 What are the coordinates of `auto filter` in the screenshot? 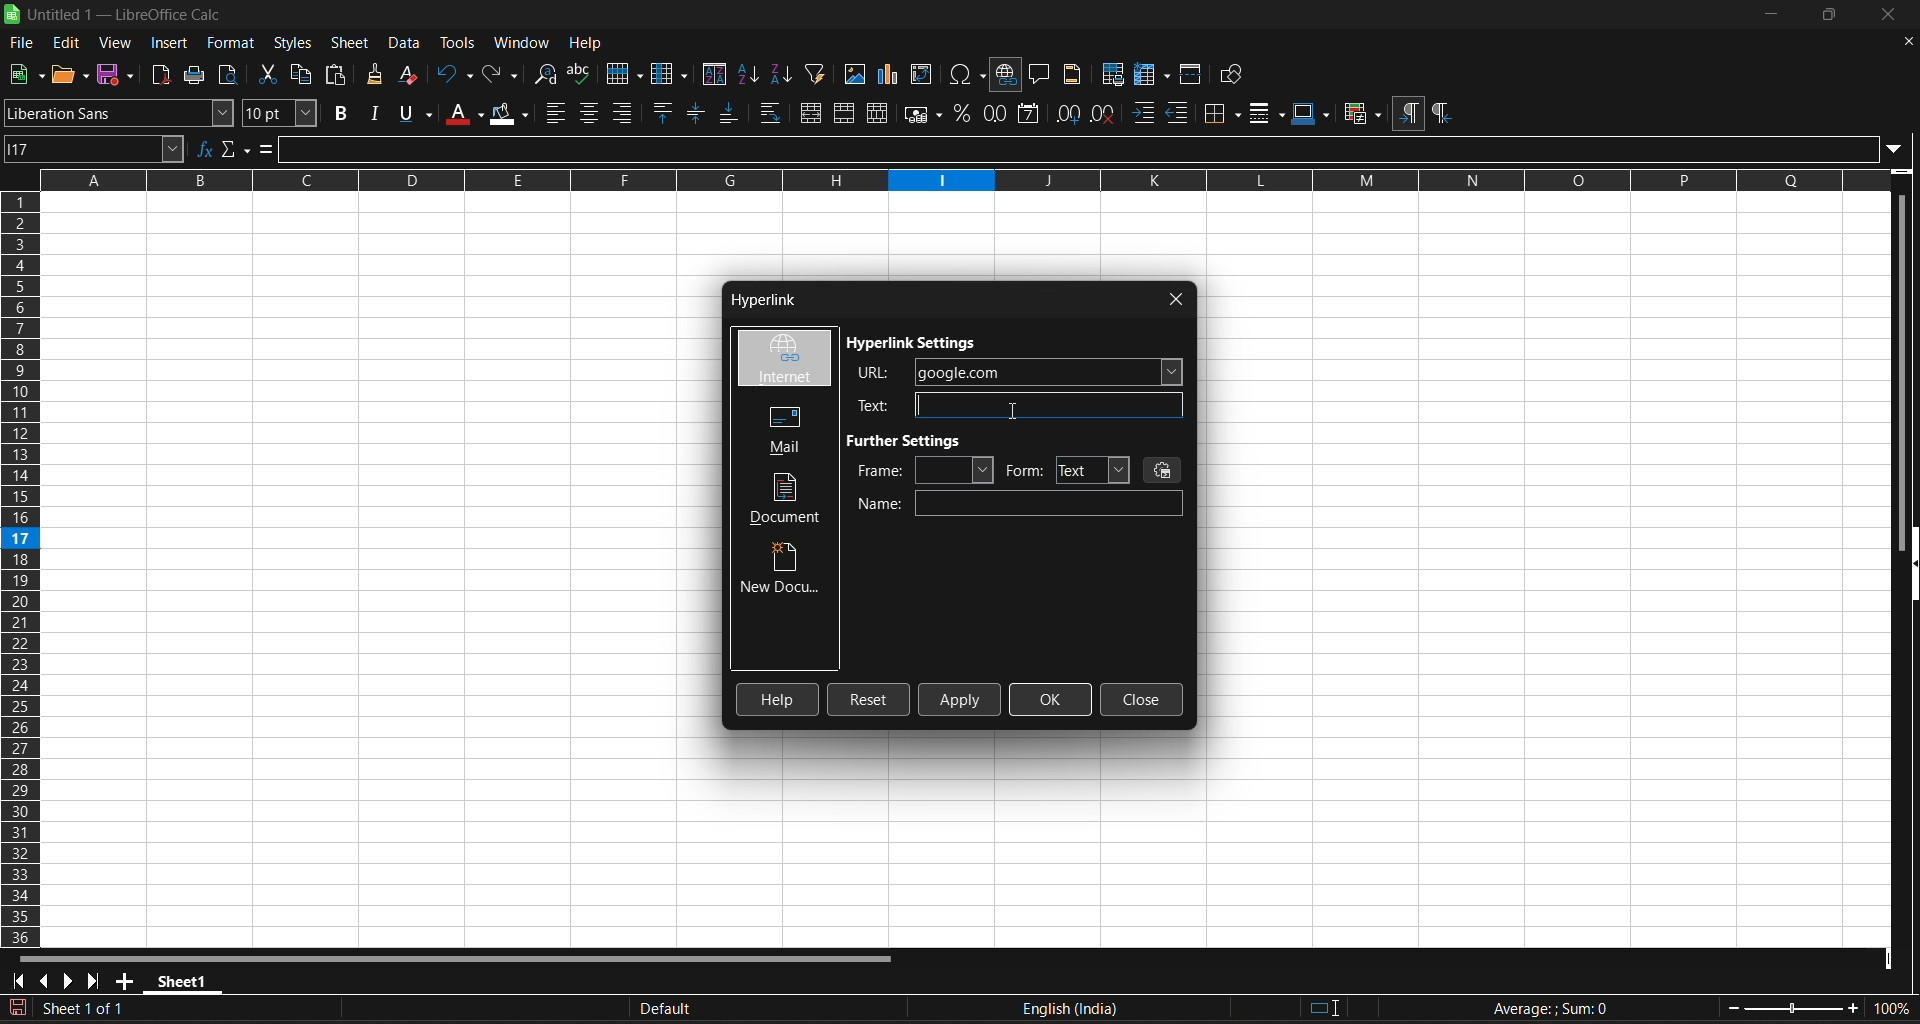 It's located at (816, 73).